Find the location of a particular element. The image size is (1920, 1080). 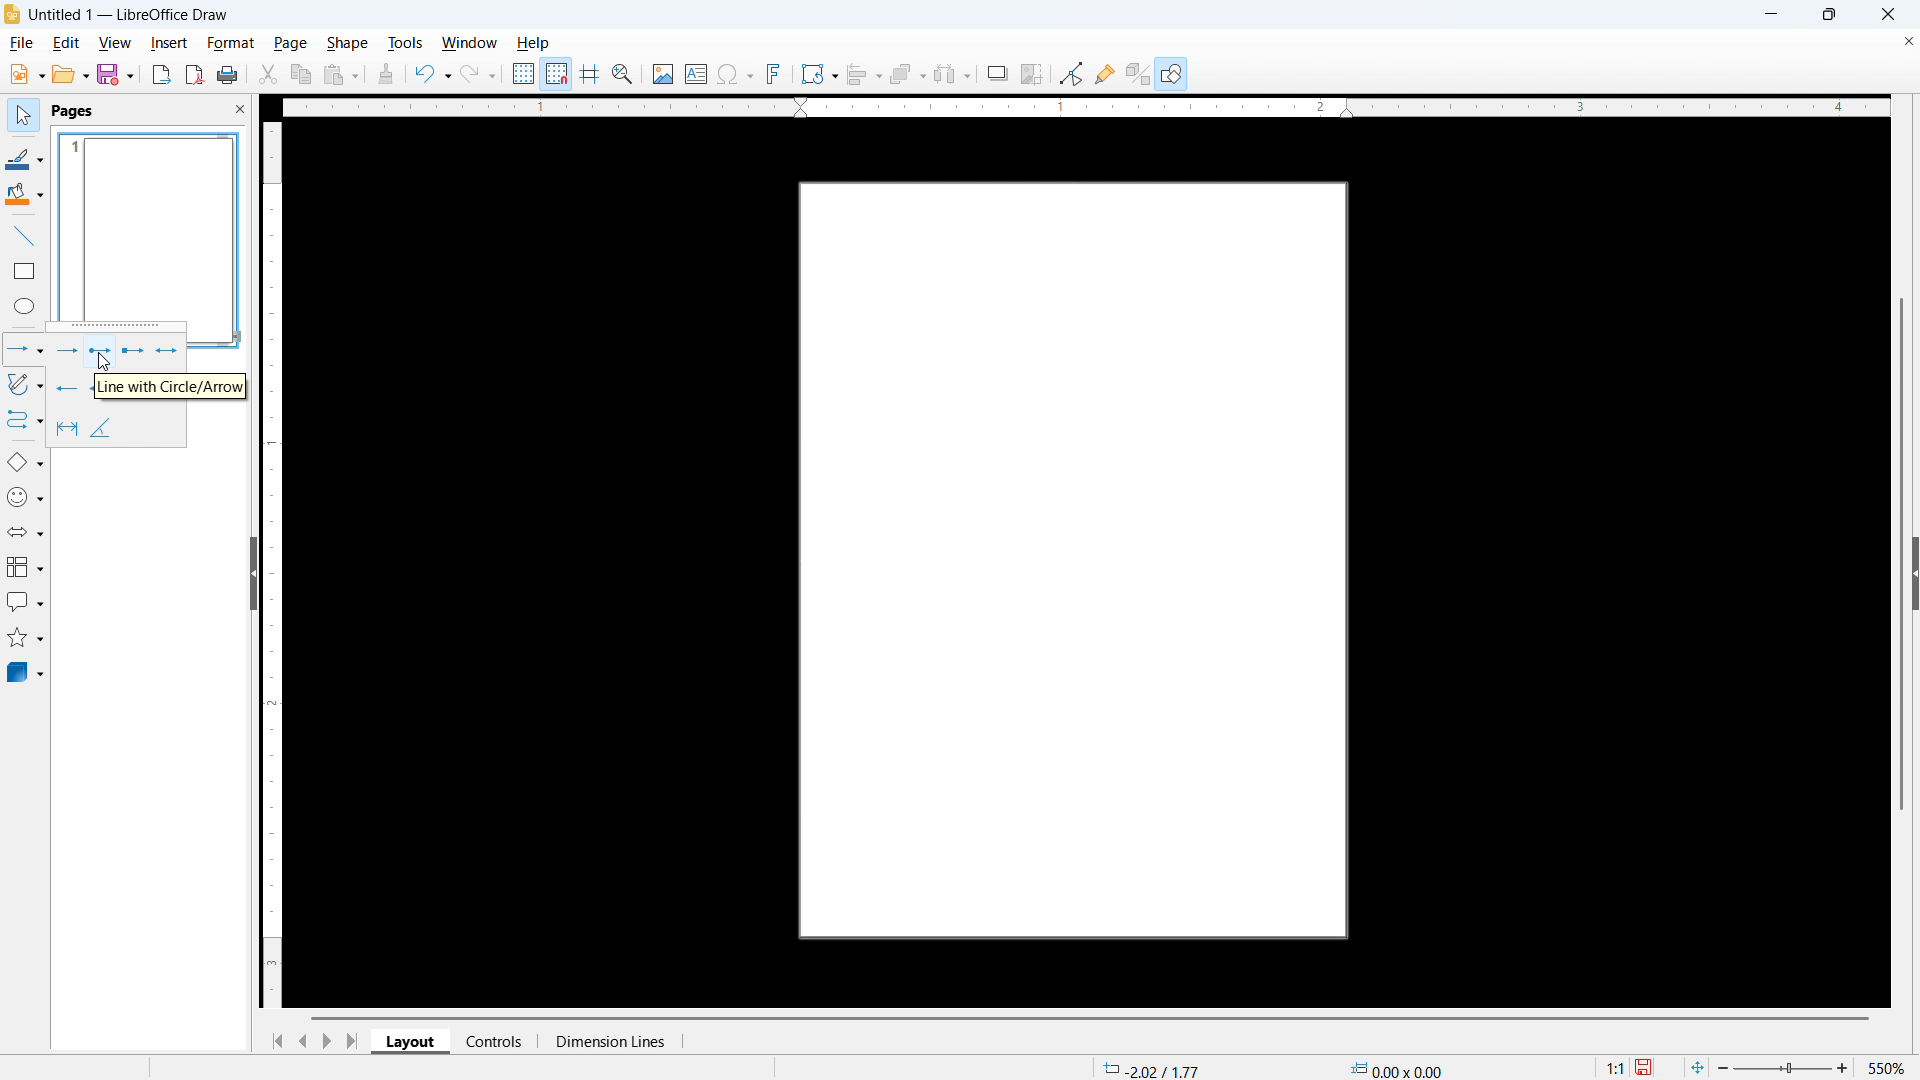

Cursor  is located at coordinates (103, 362).